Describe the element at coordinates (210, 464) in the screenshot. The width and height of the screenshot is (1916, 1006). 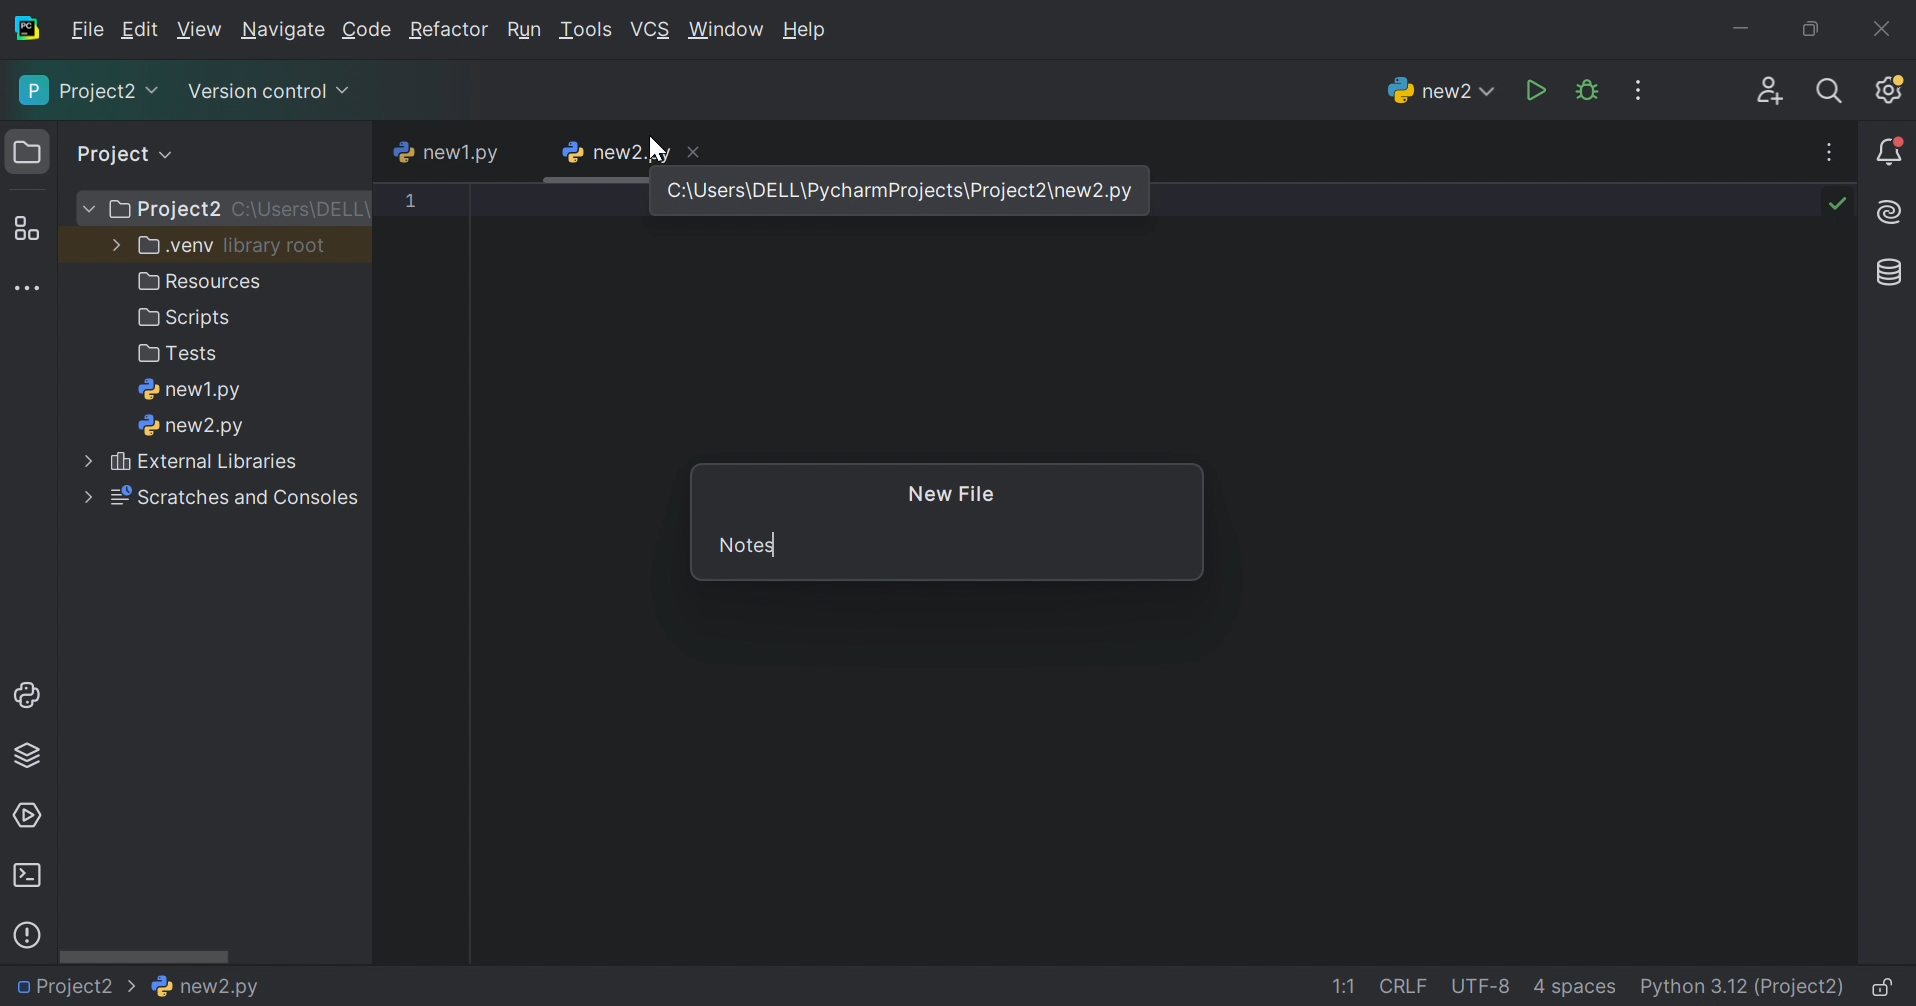
I see `external libraries` at that location.